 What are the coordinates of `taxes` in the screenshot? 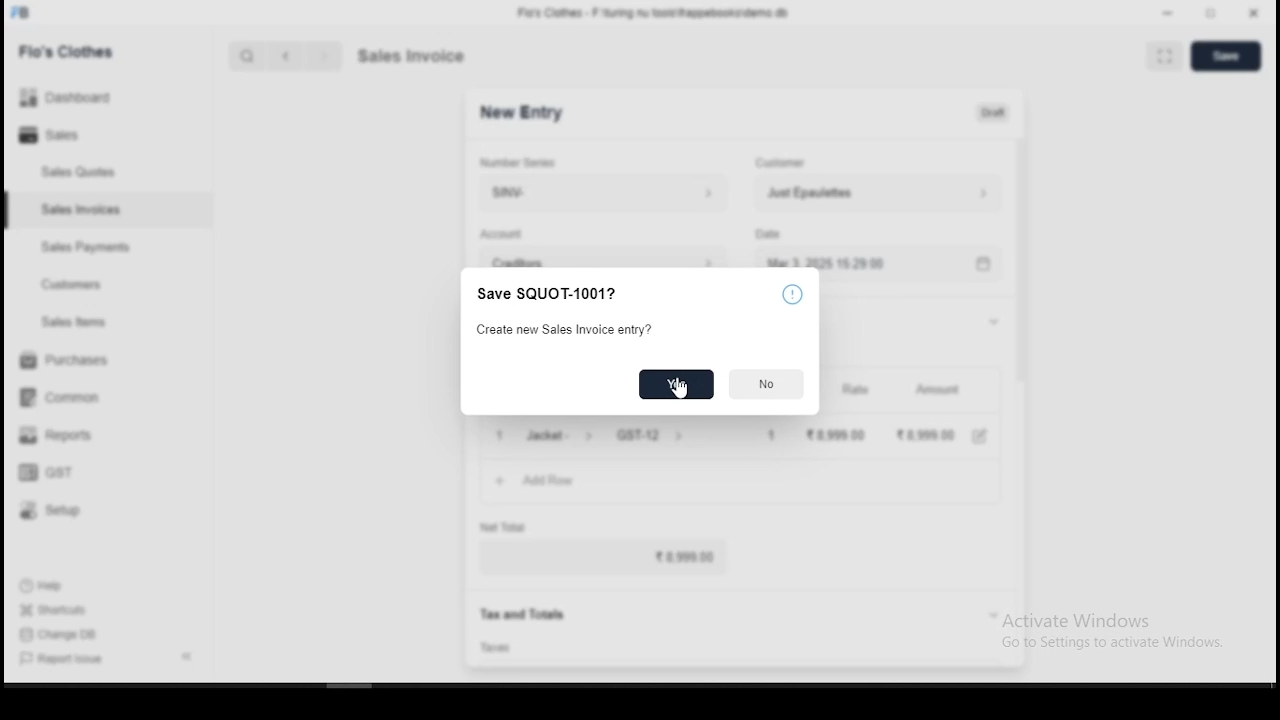 It's located at (502, 645).